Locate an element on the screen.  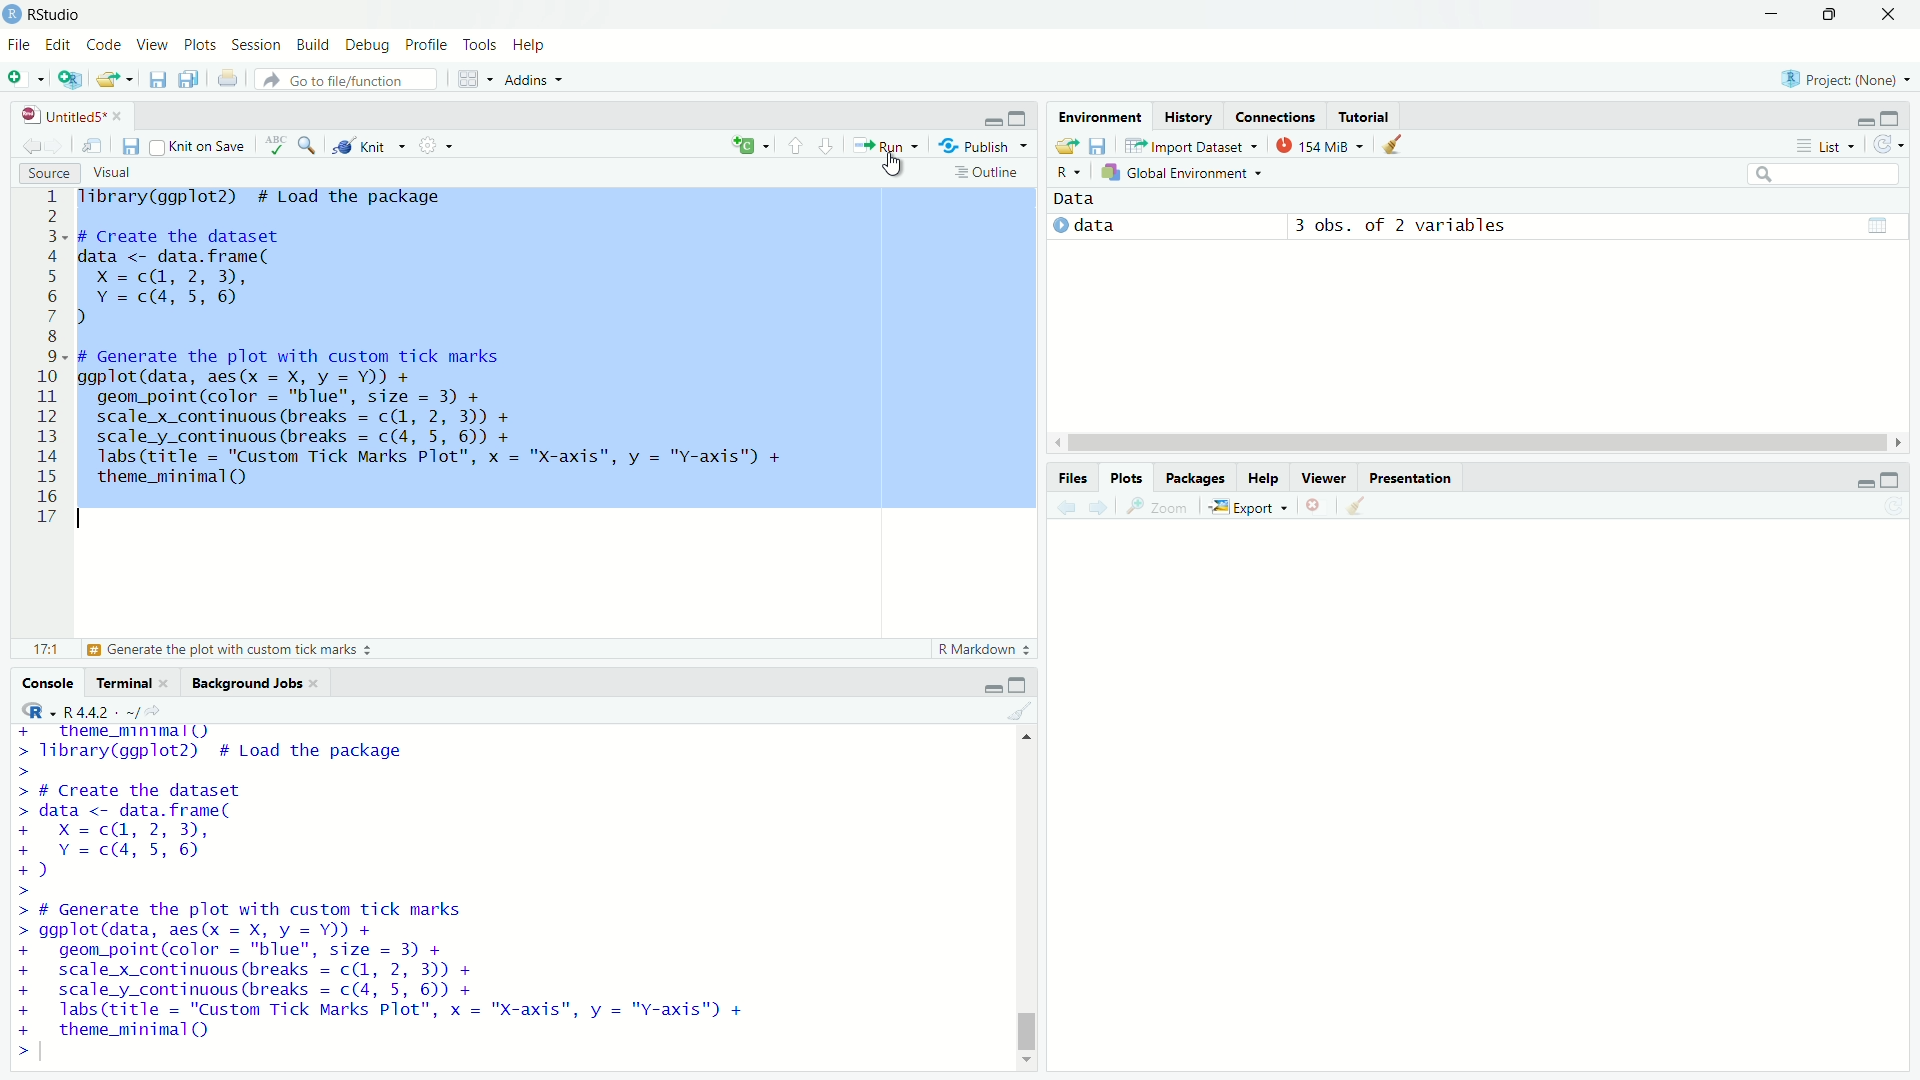
insert a code chunk is located at coordinates (749, 143).